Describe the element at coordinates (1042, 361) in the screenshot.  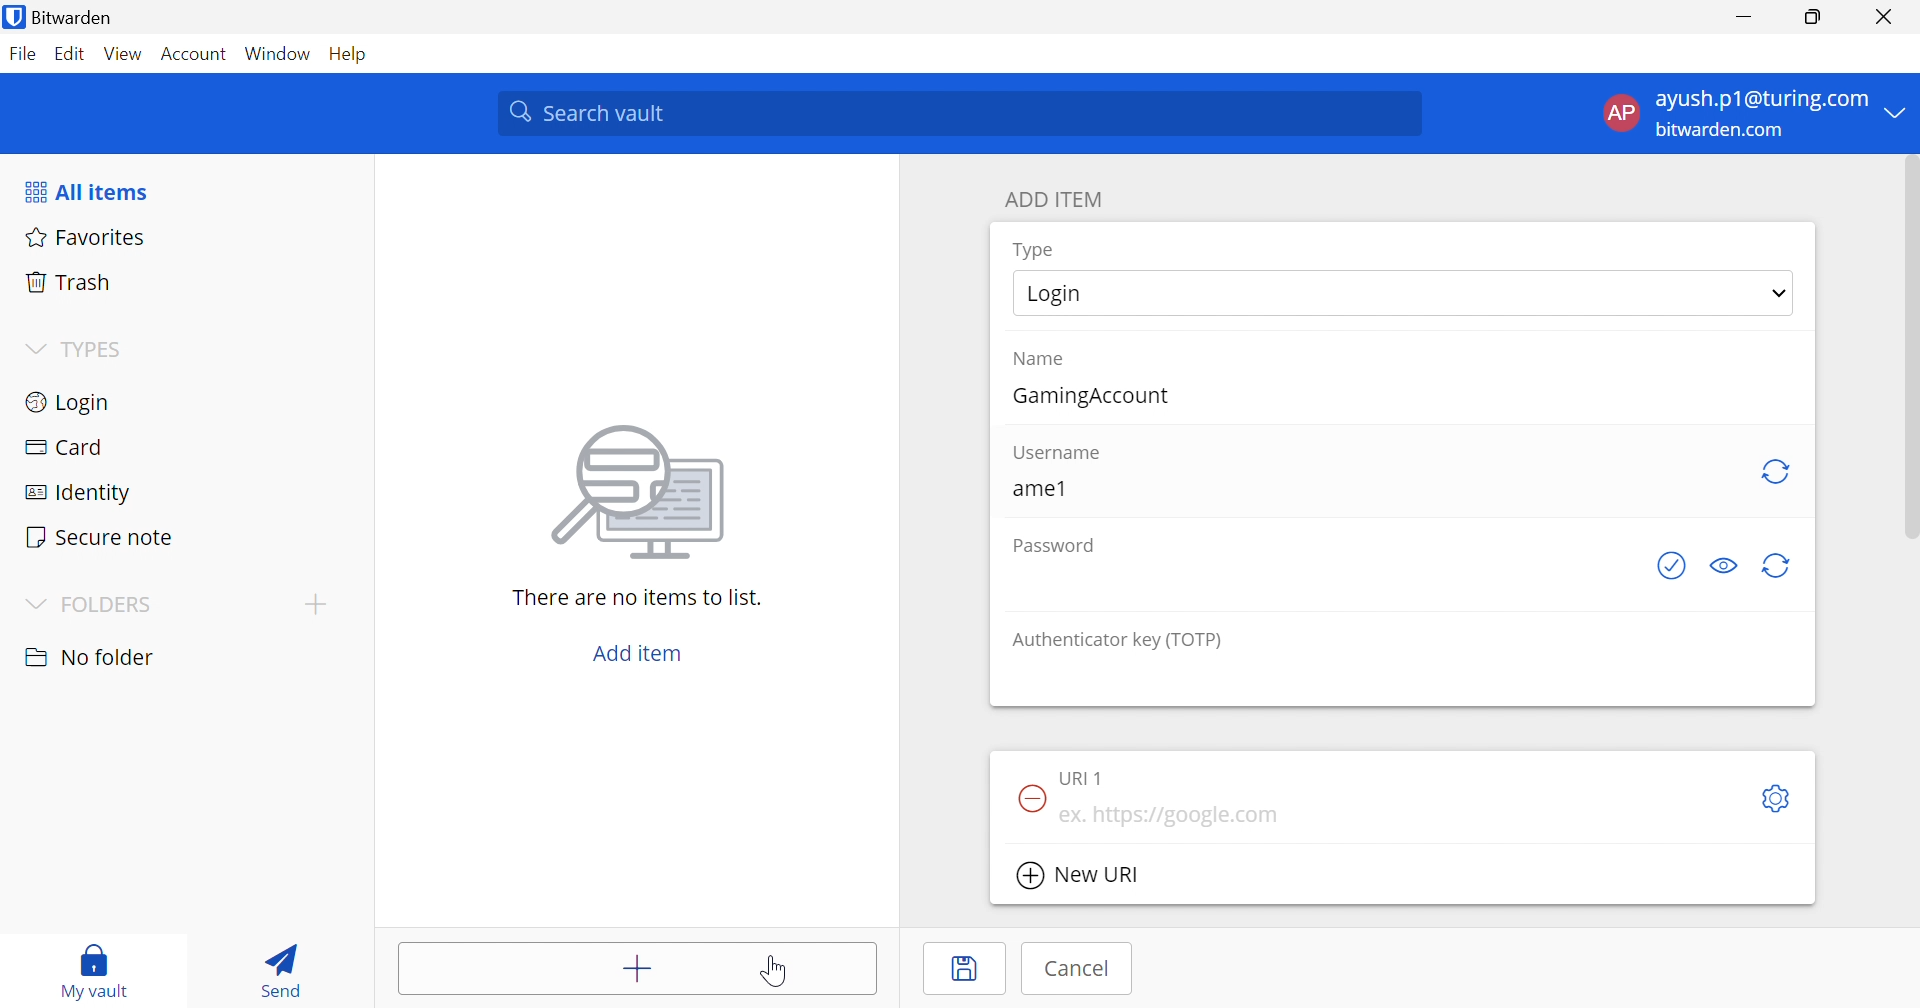
I see `Name` at that location.